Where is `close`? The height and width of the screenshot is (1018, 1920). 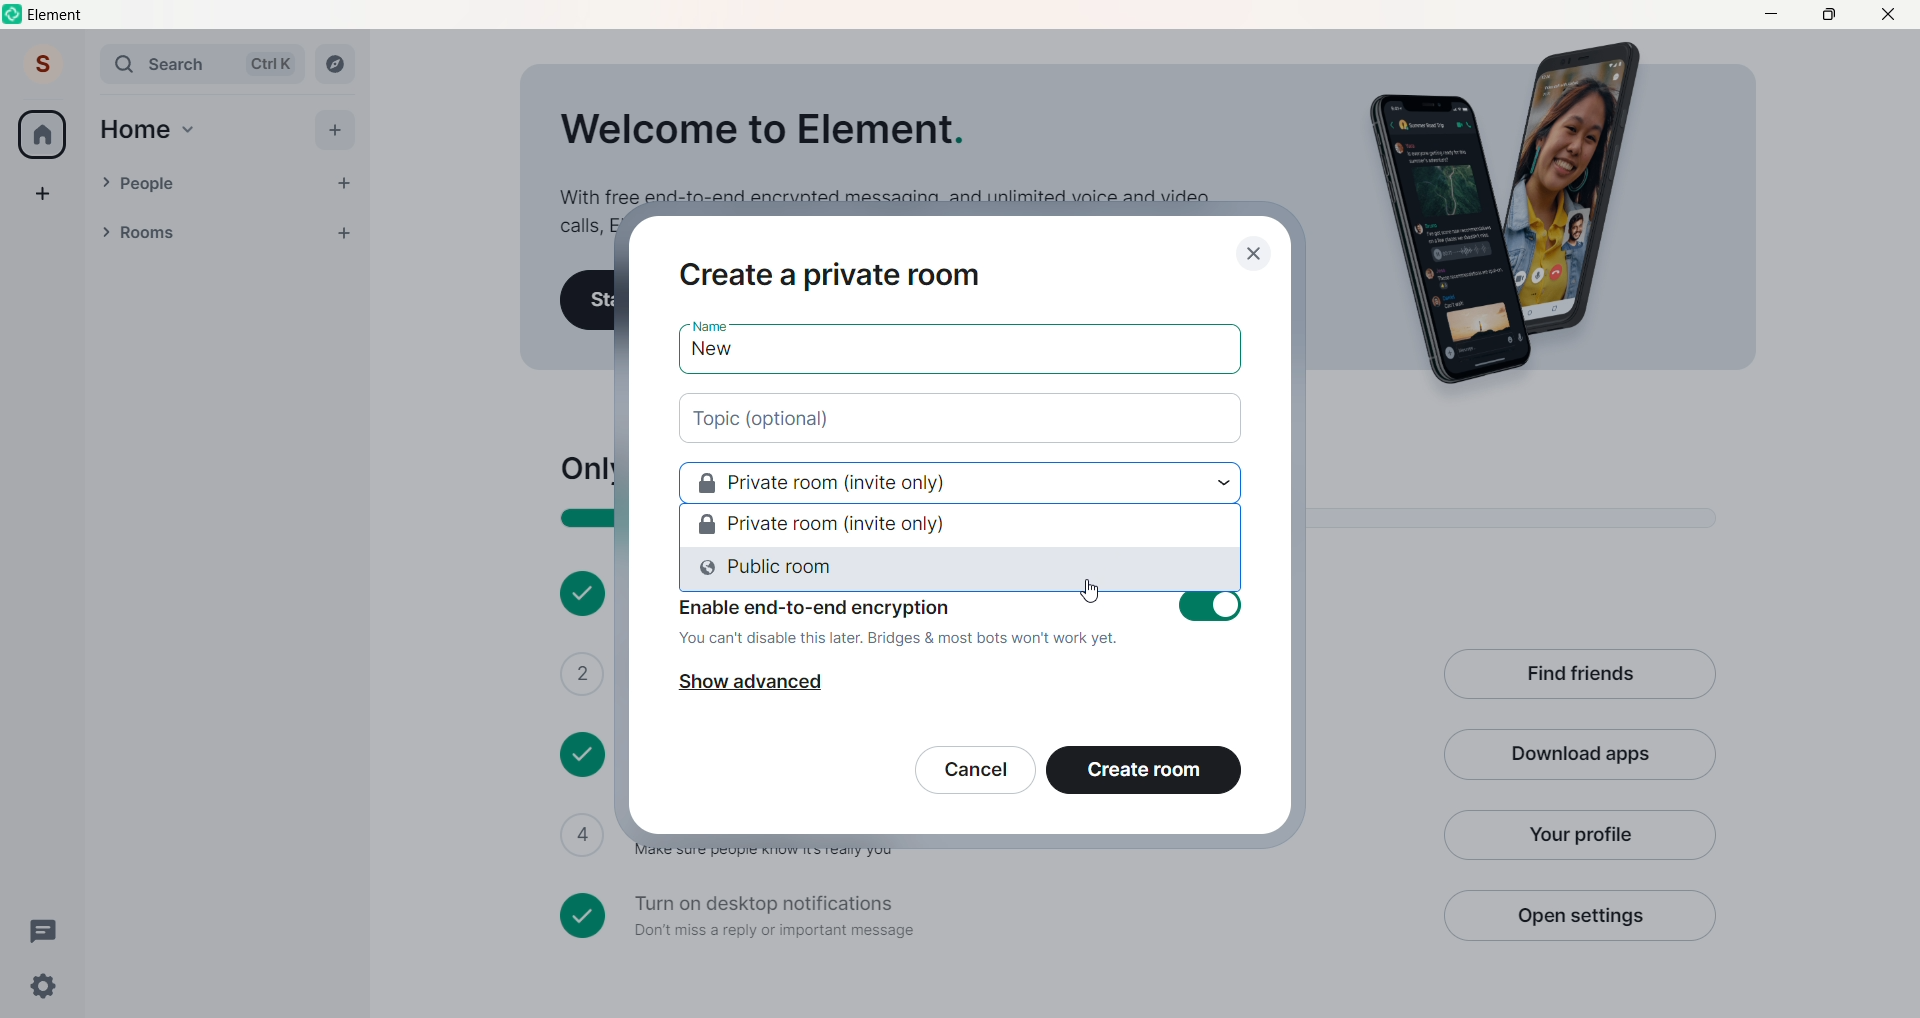 close is located at coordinates (1254, 254).